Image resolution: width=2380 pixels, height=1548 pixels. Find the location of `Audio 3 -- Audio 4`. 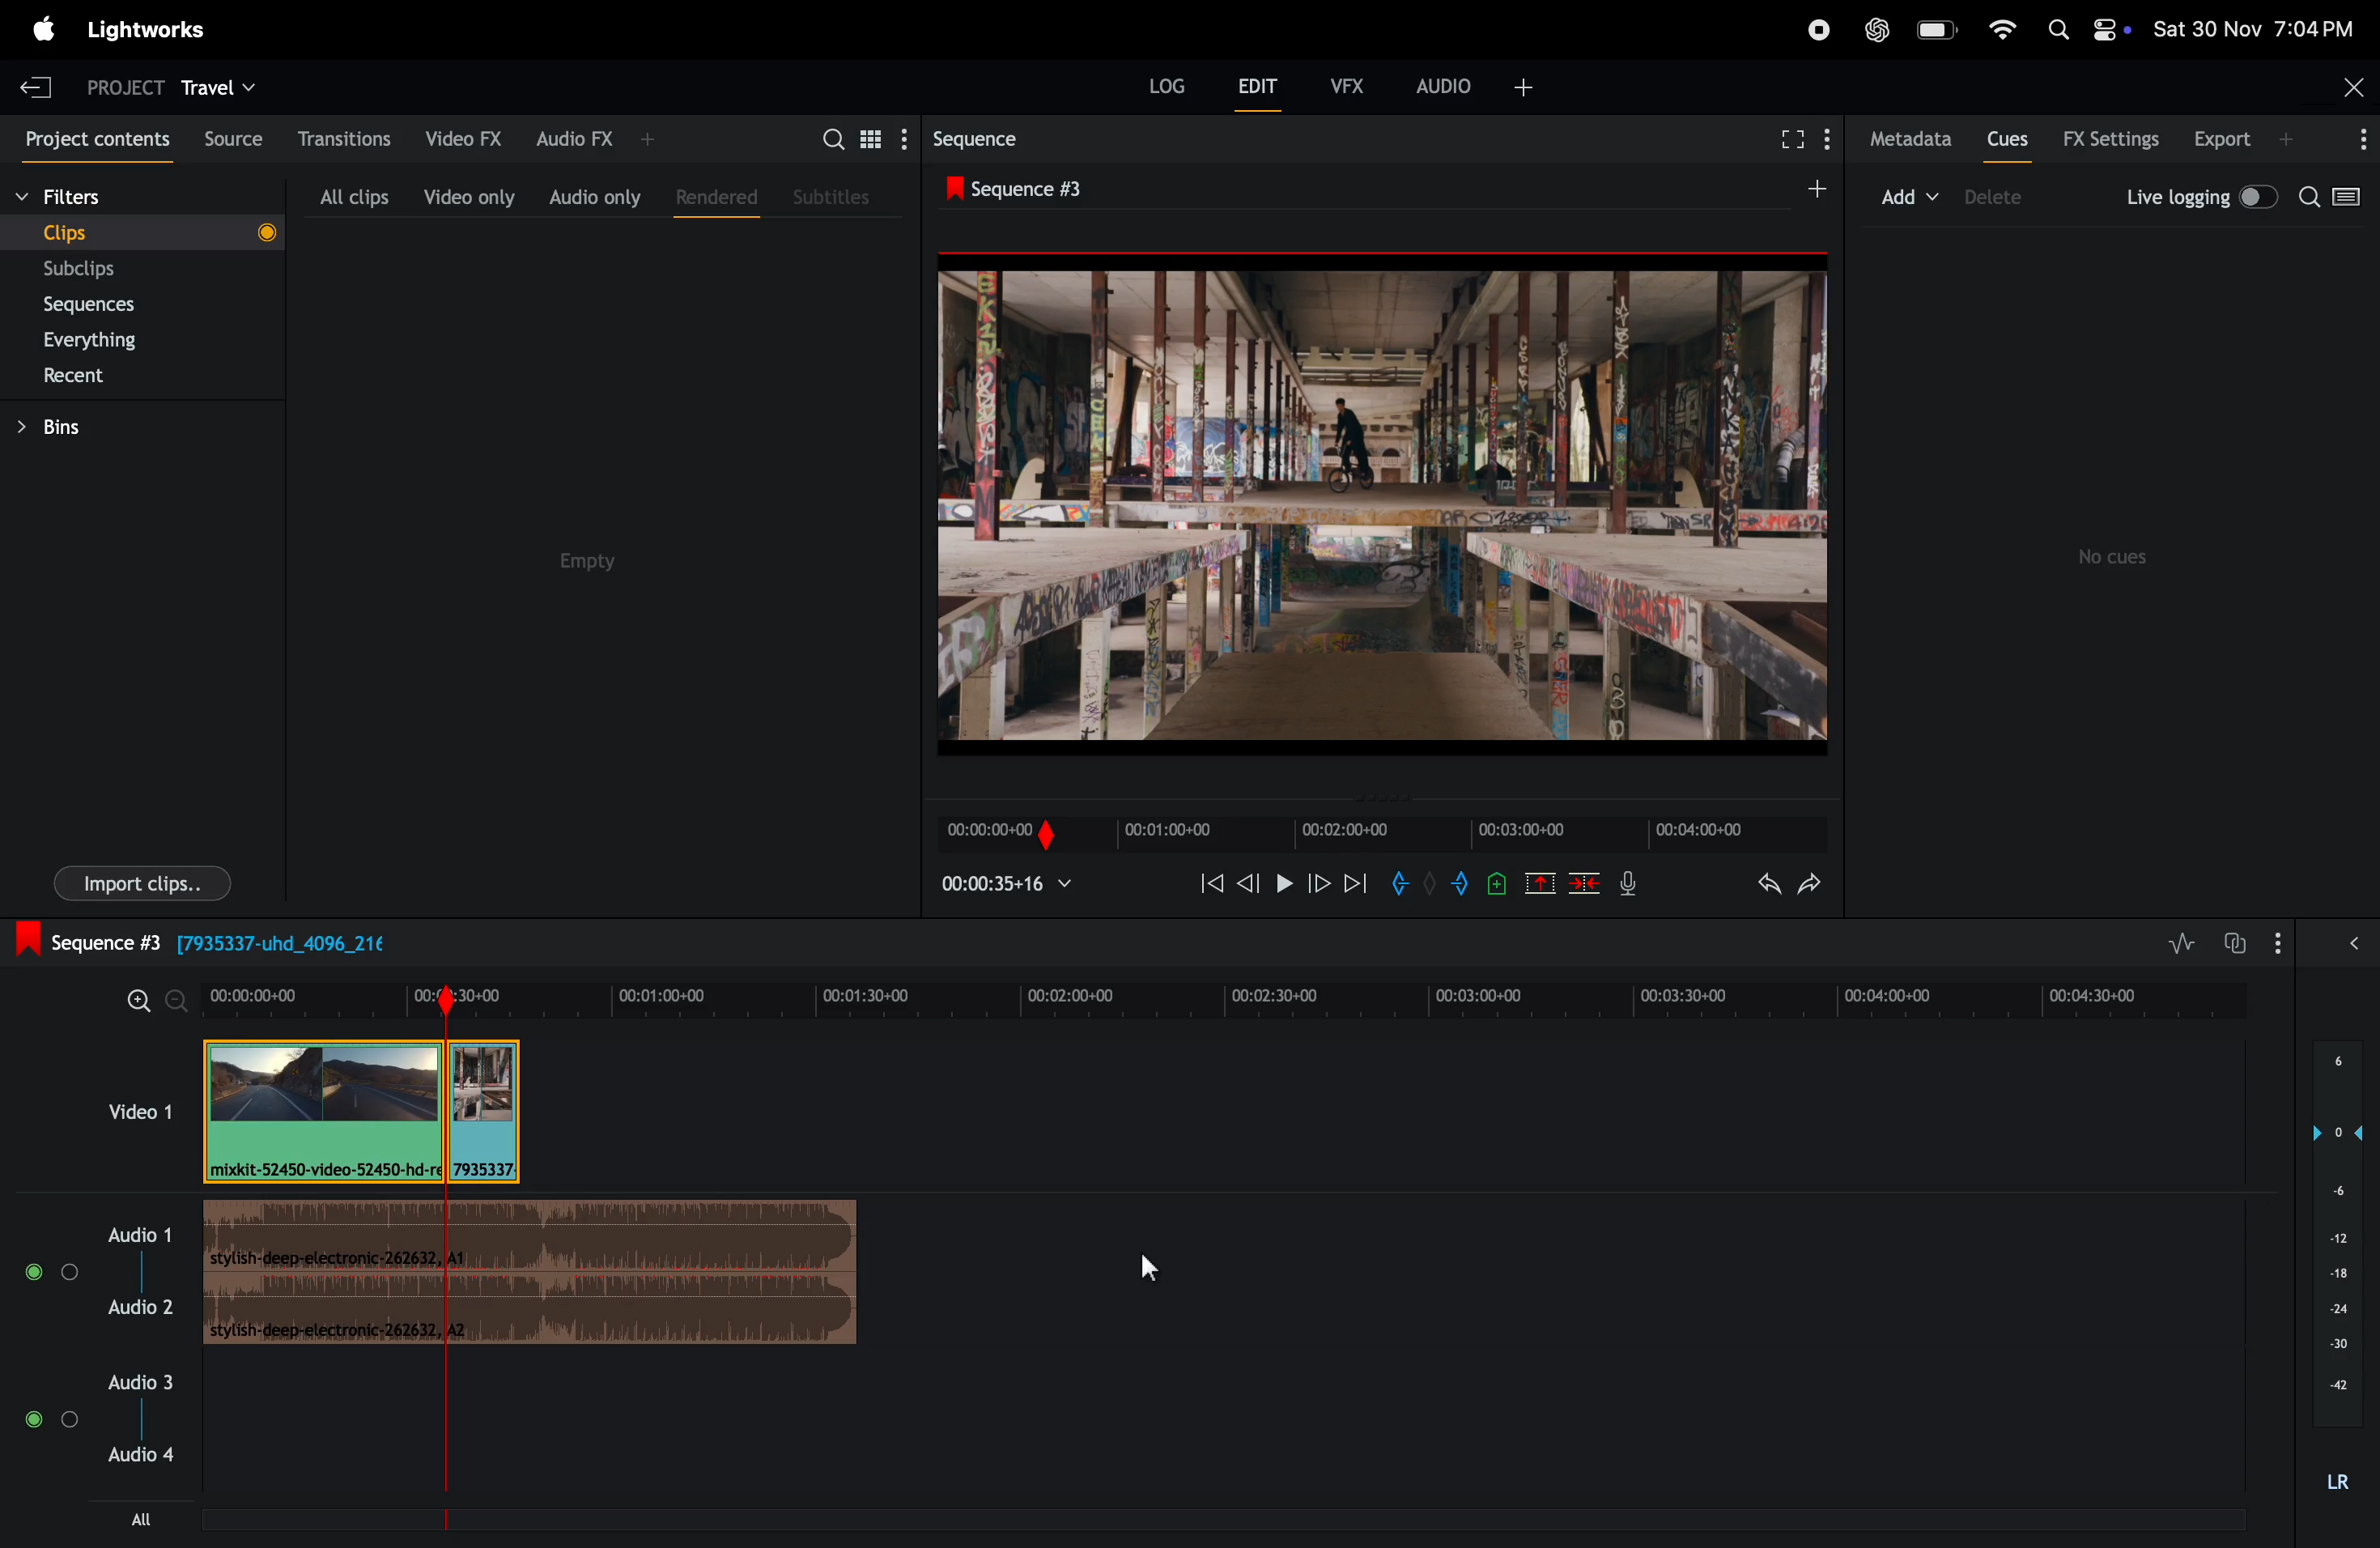

Audio 3 -- Audio 4 is located at coordinates (139, 1406).